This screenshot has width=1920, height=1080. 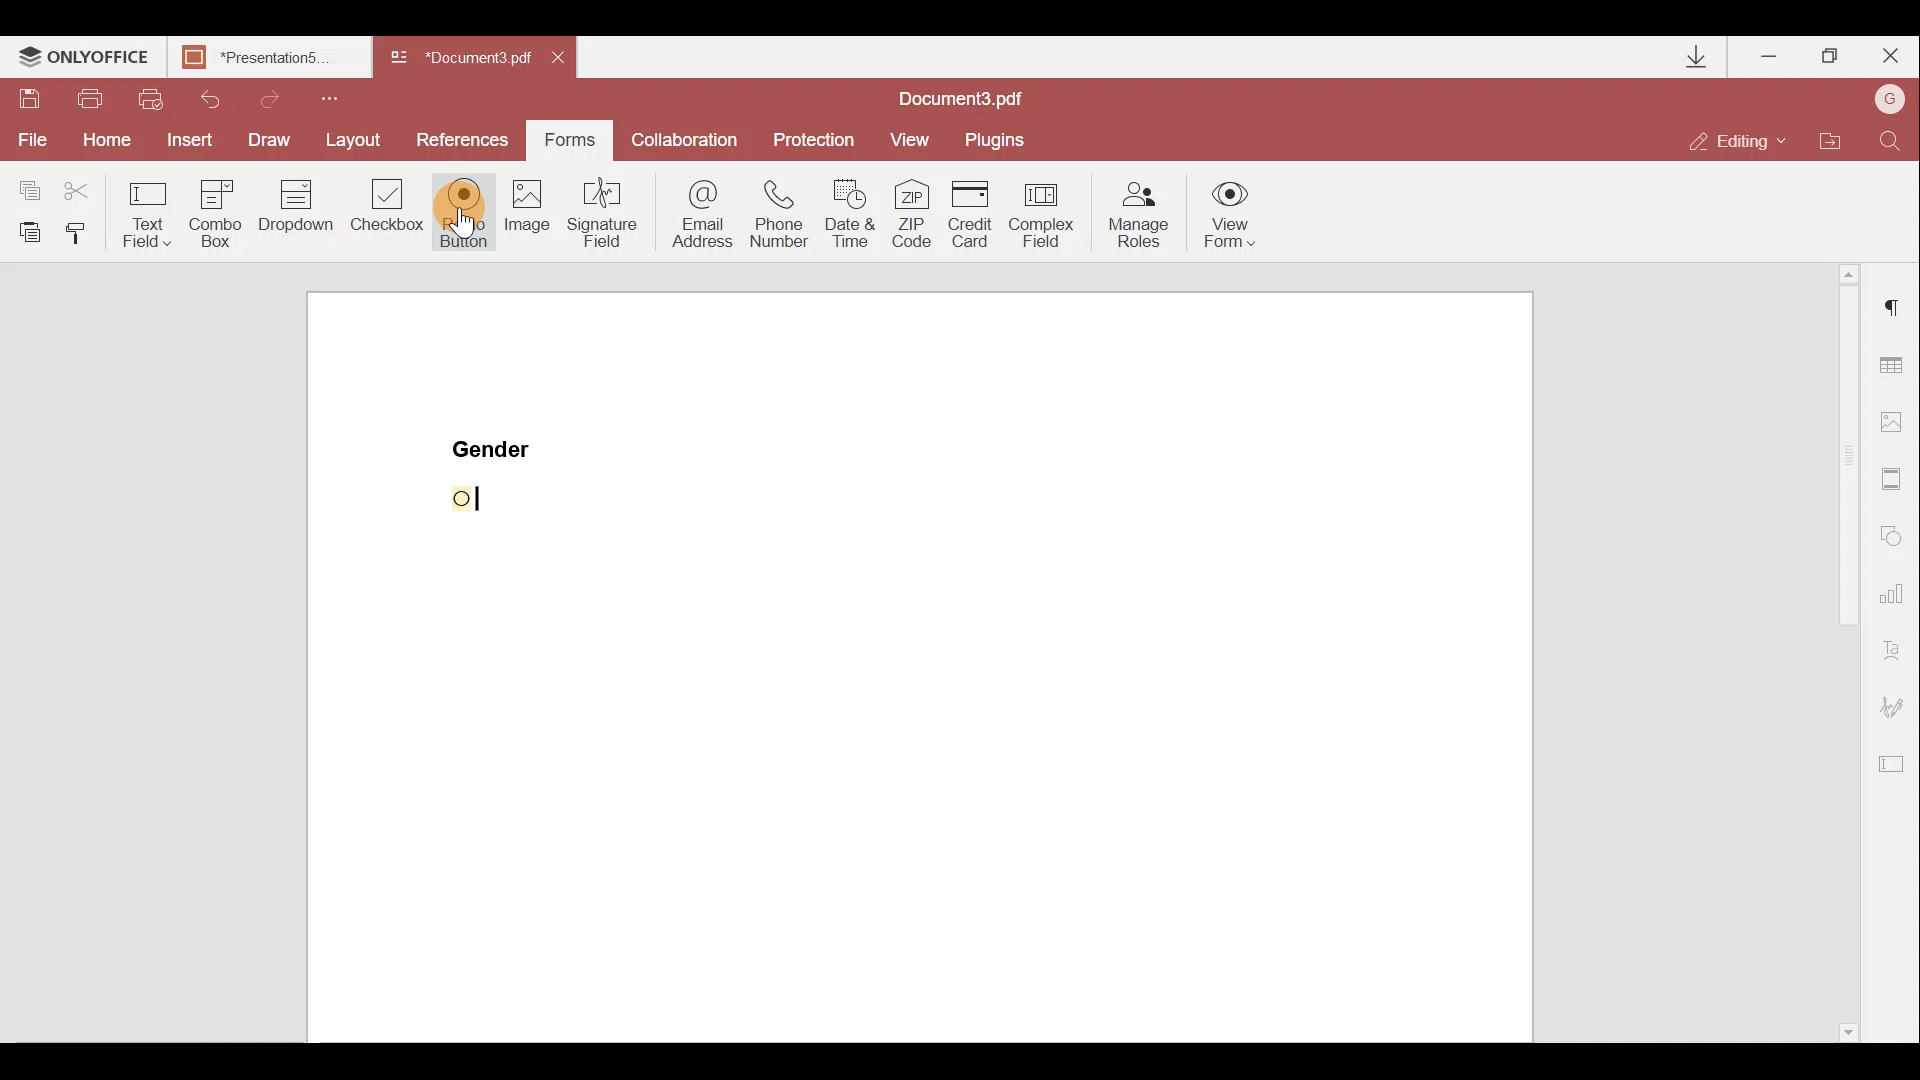 I want to click on Complex field, so click(x=1048, y=211).